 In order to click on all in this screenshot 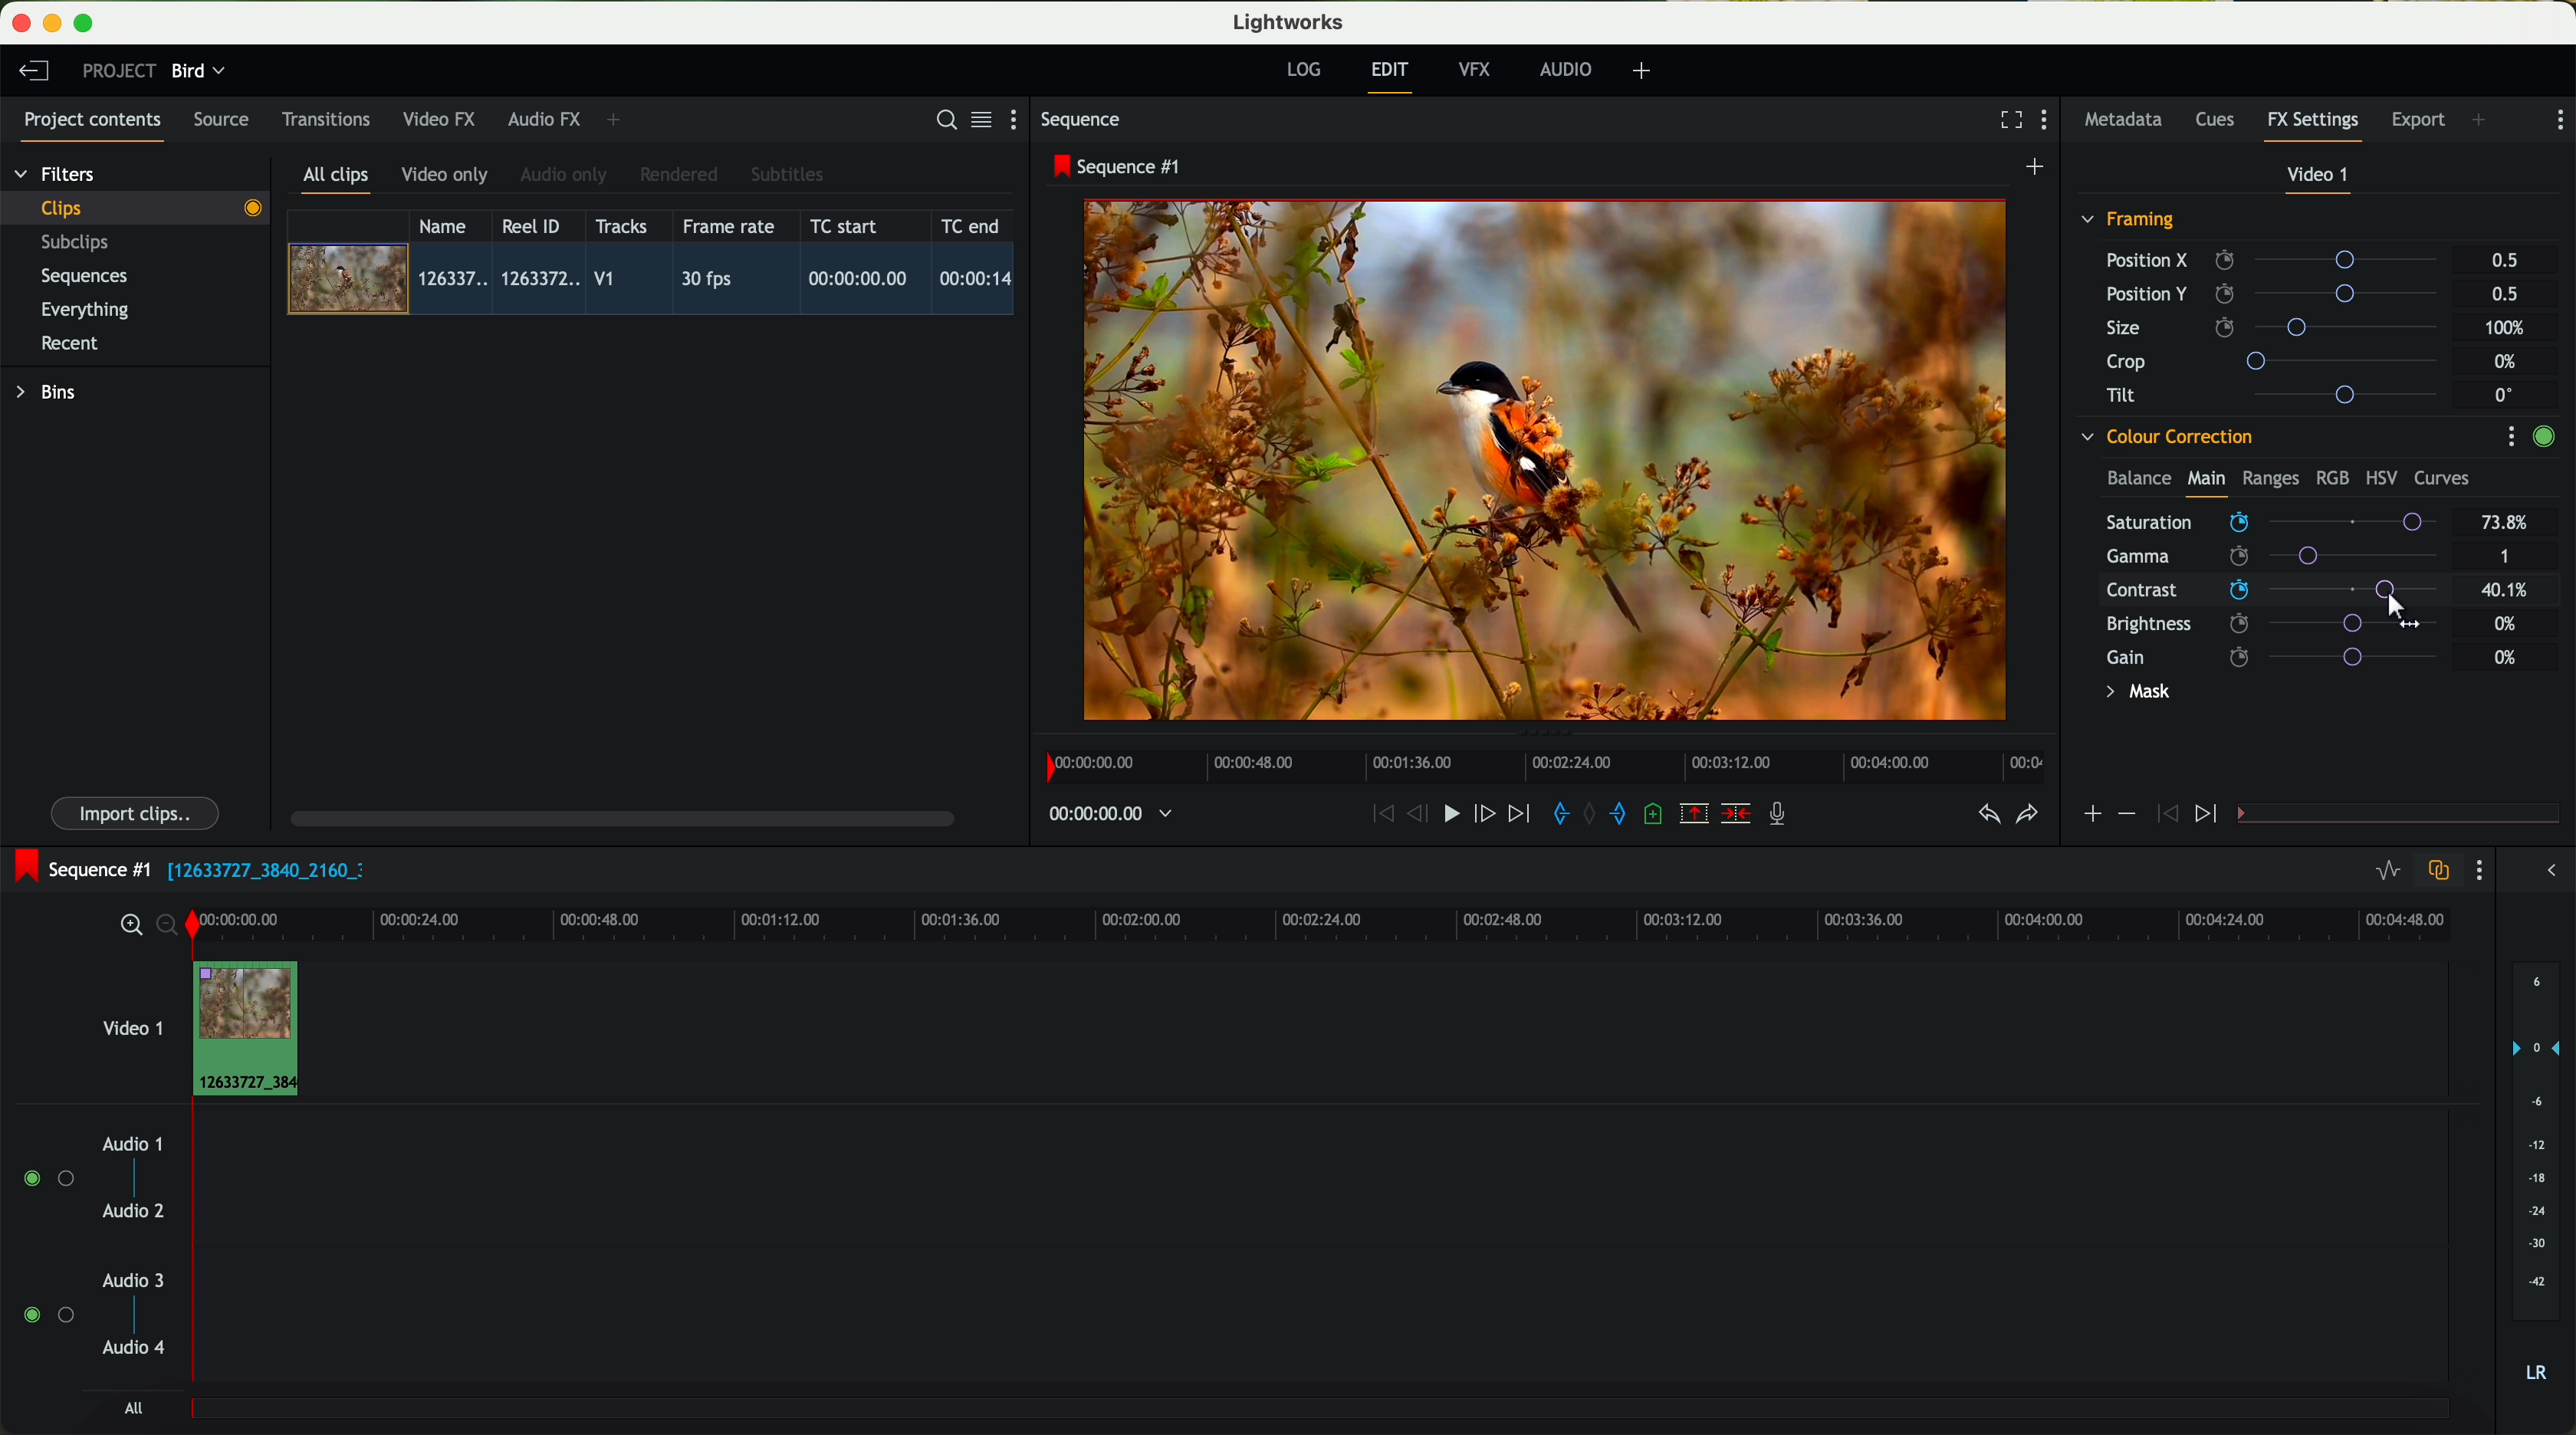, I will do `click(133, 1408)`.